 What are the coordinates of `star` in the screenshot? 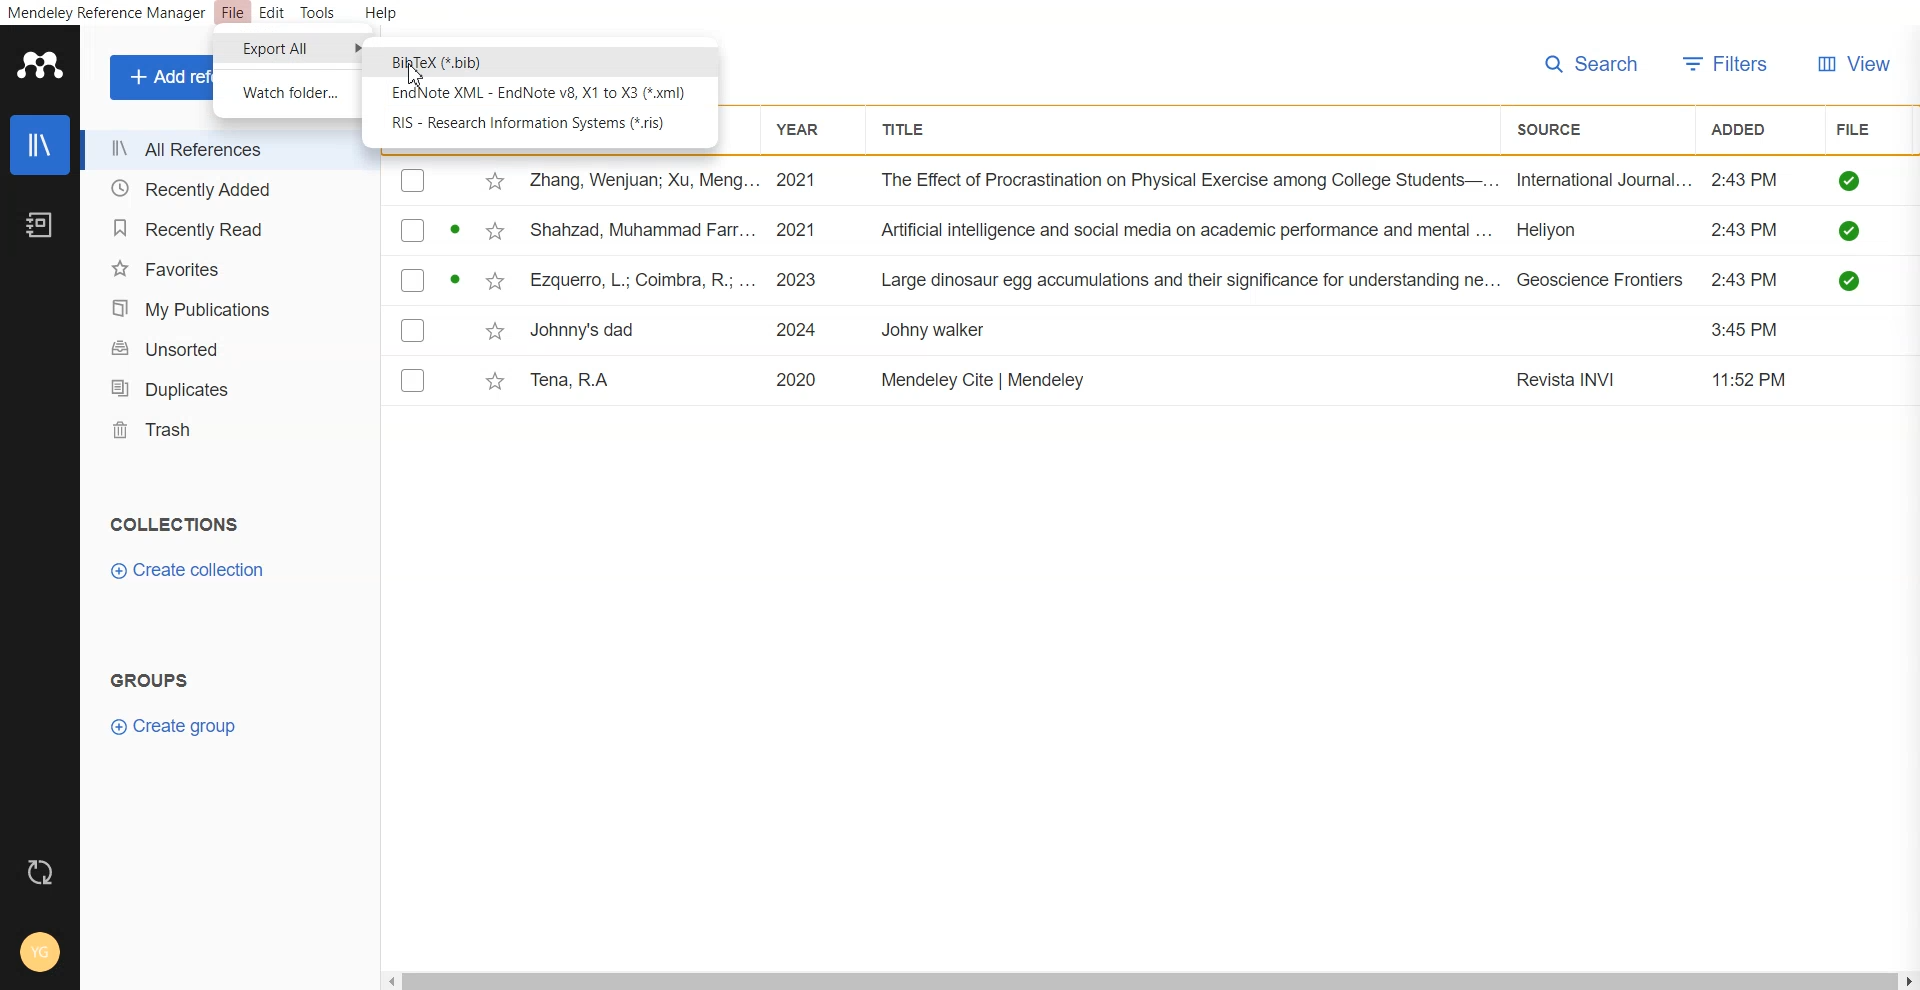 It's located at (492, 383).